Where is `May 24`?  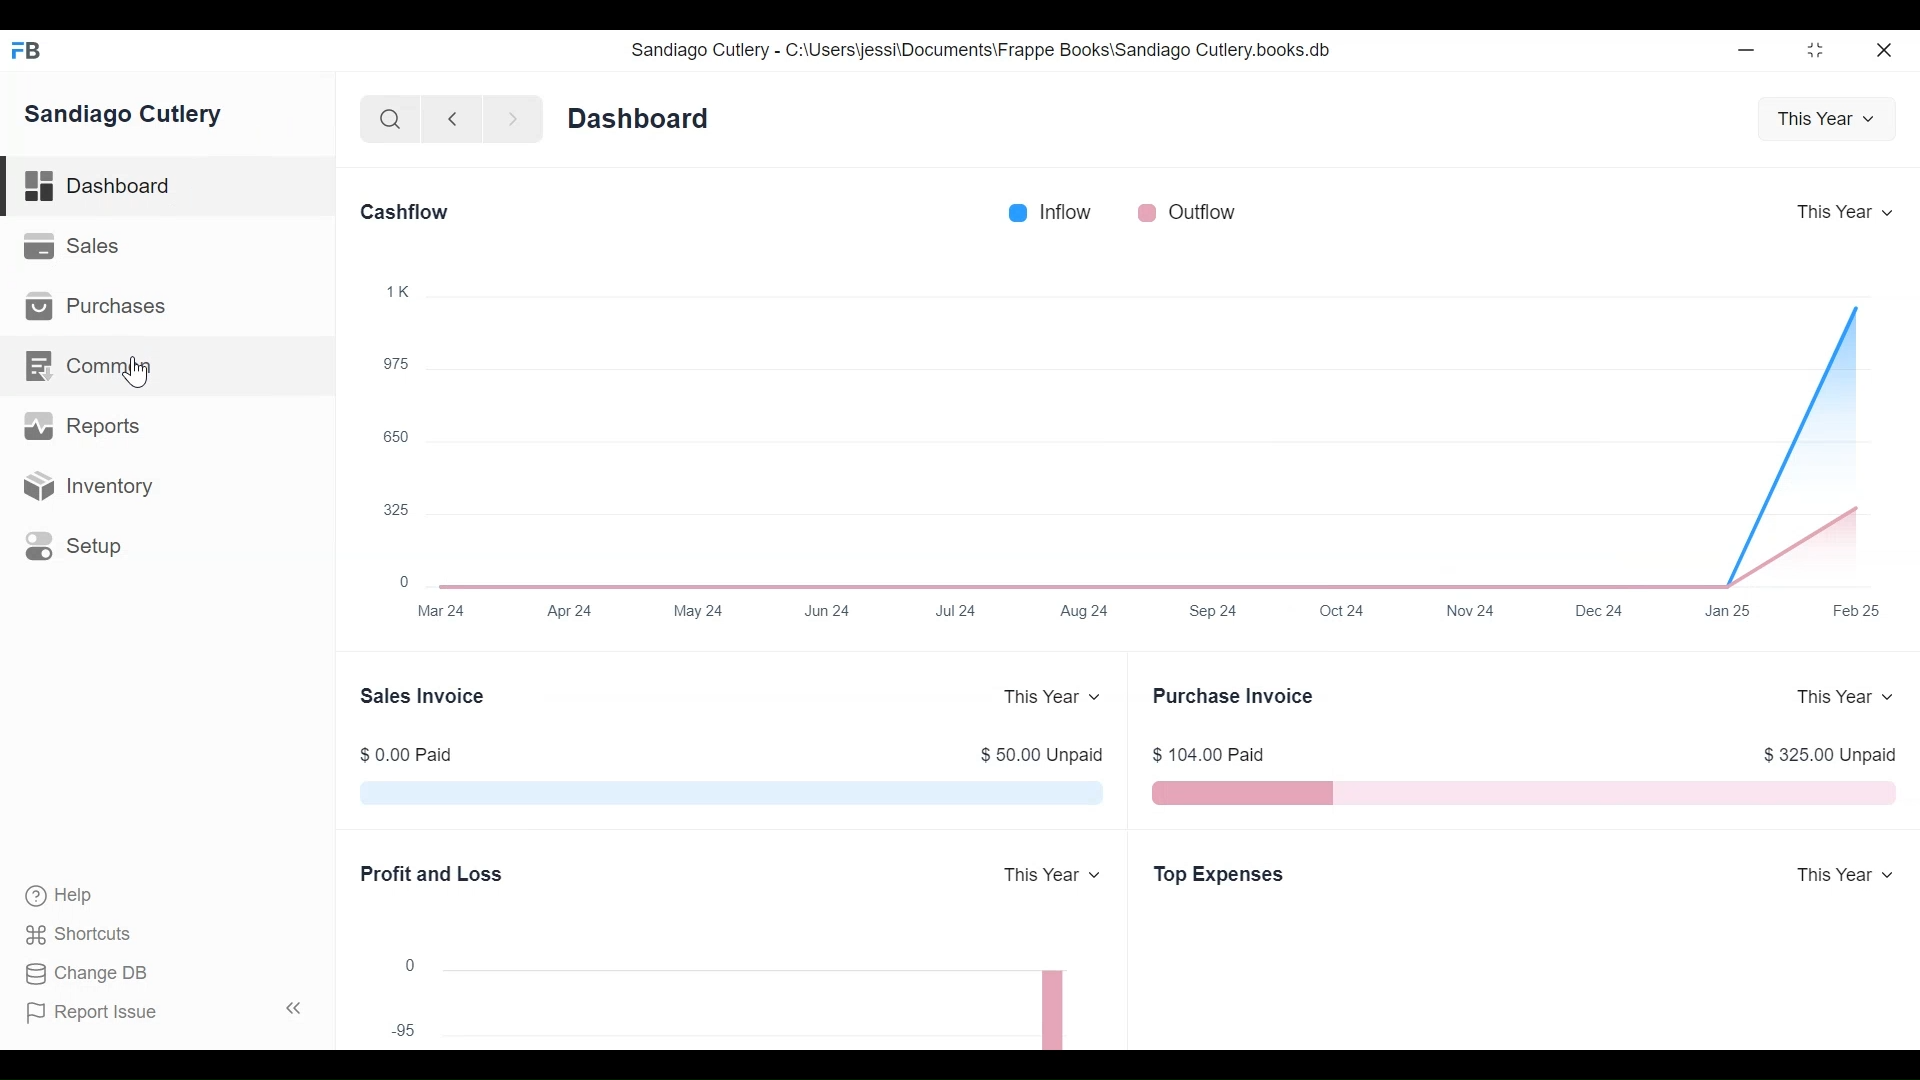
May 24 is located at coordinates (700, 610).